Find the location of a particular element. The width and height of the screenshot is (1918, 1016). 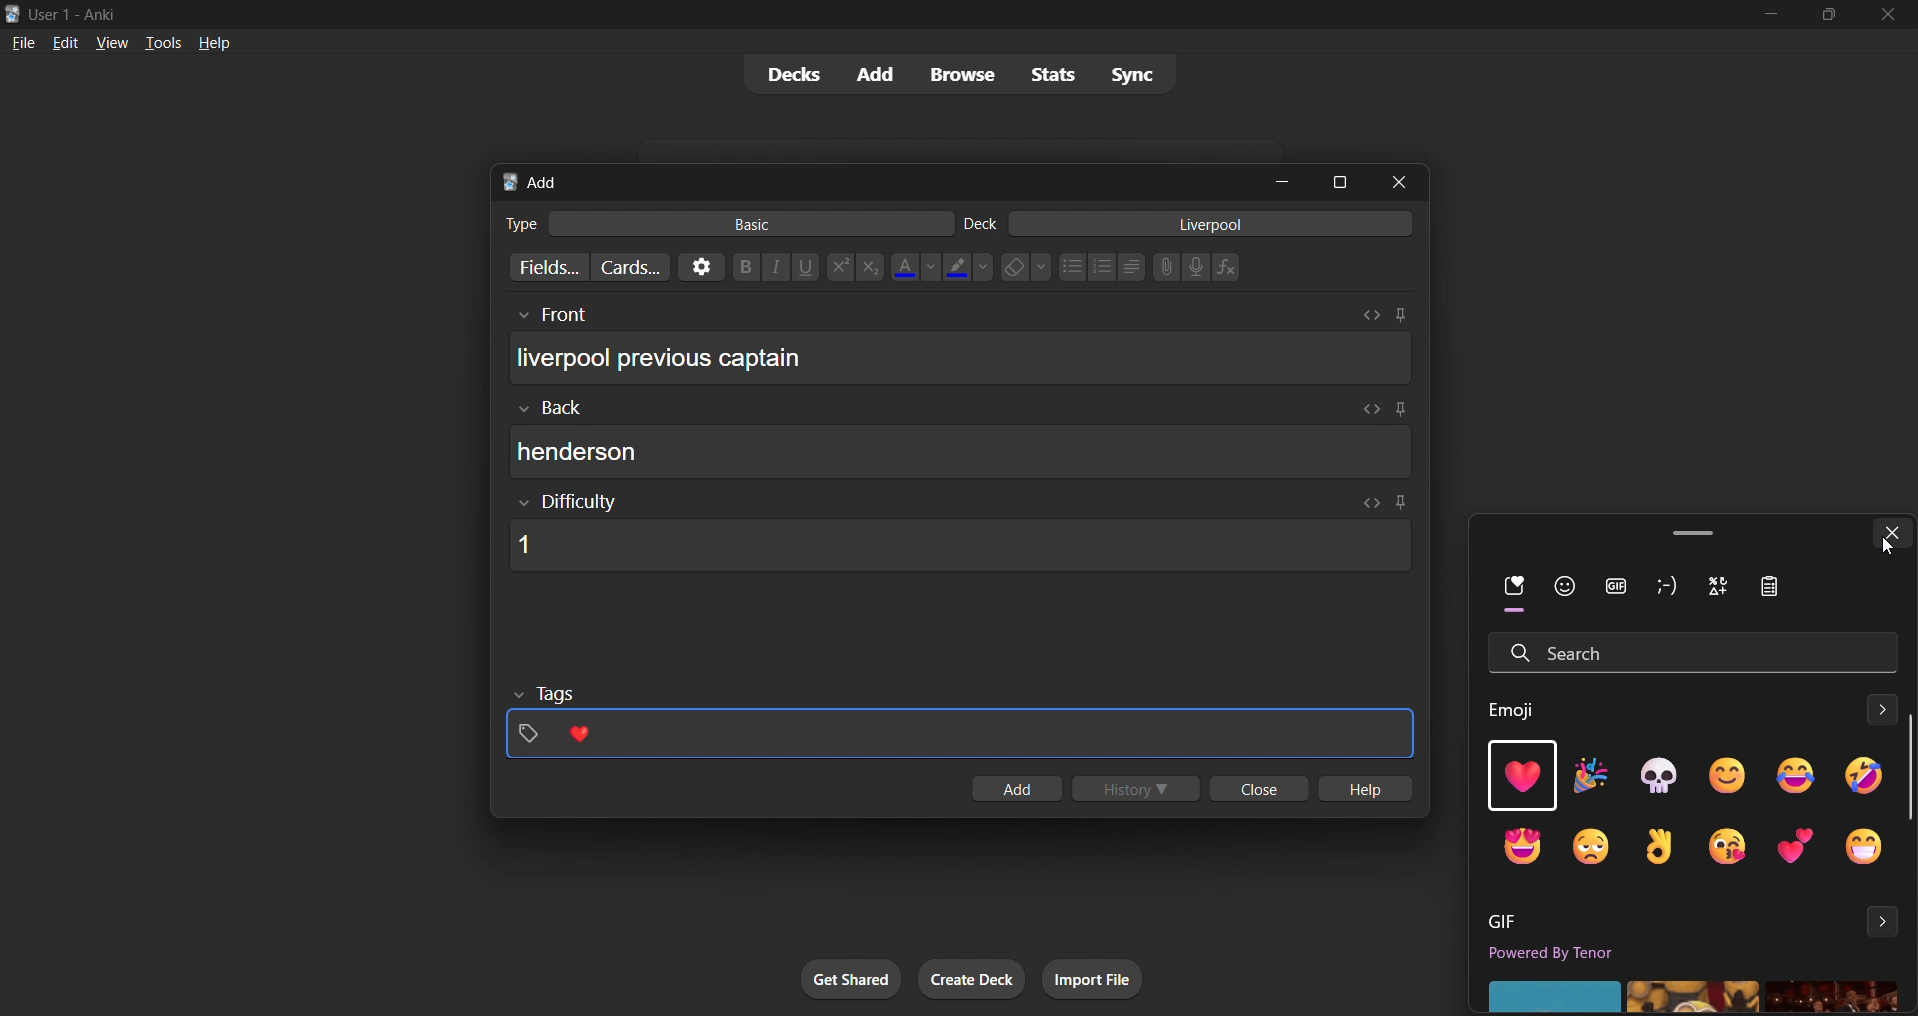

clear is located at coordinates (1025, 266).